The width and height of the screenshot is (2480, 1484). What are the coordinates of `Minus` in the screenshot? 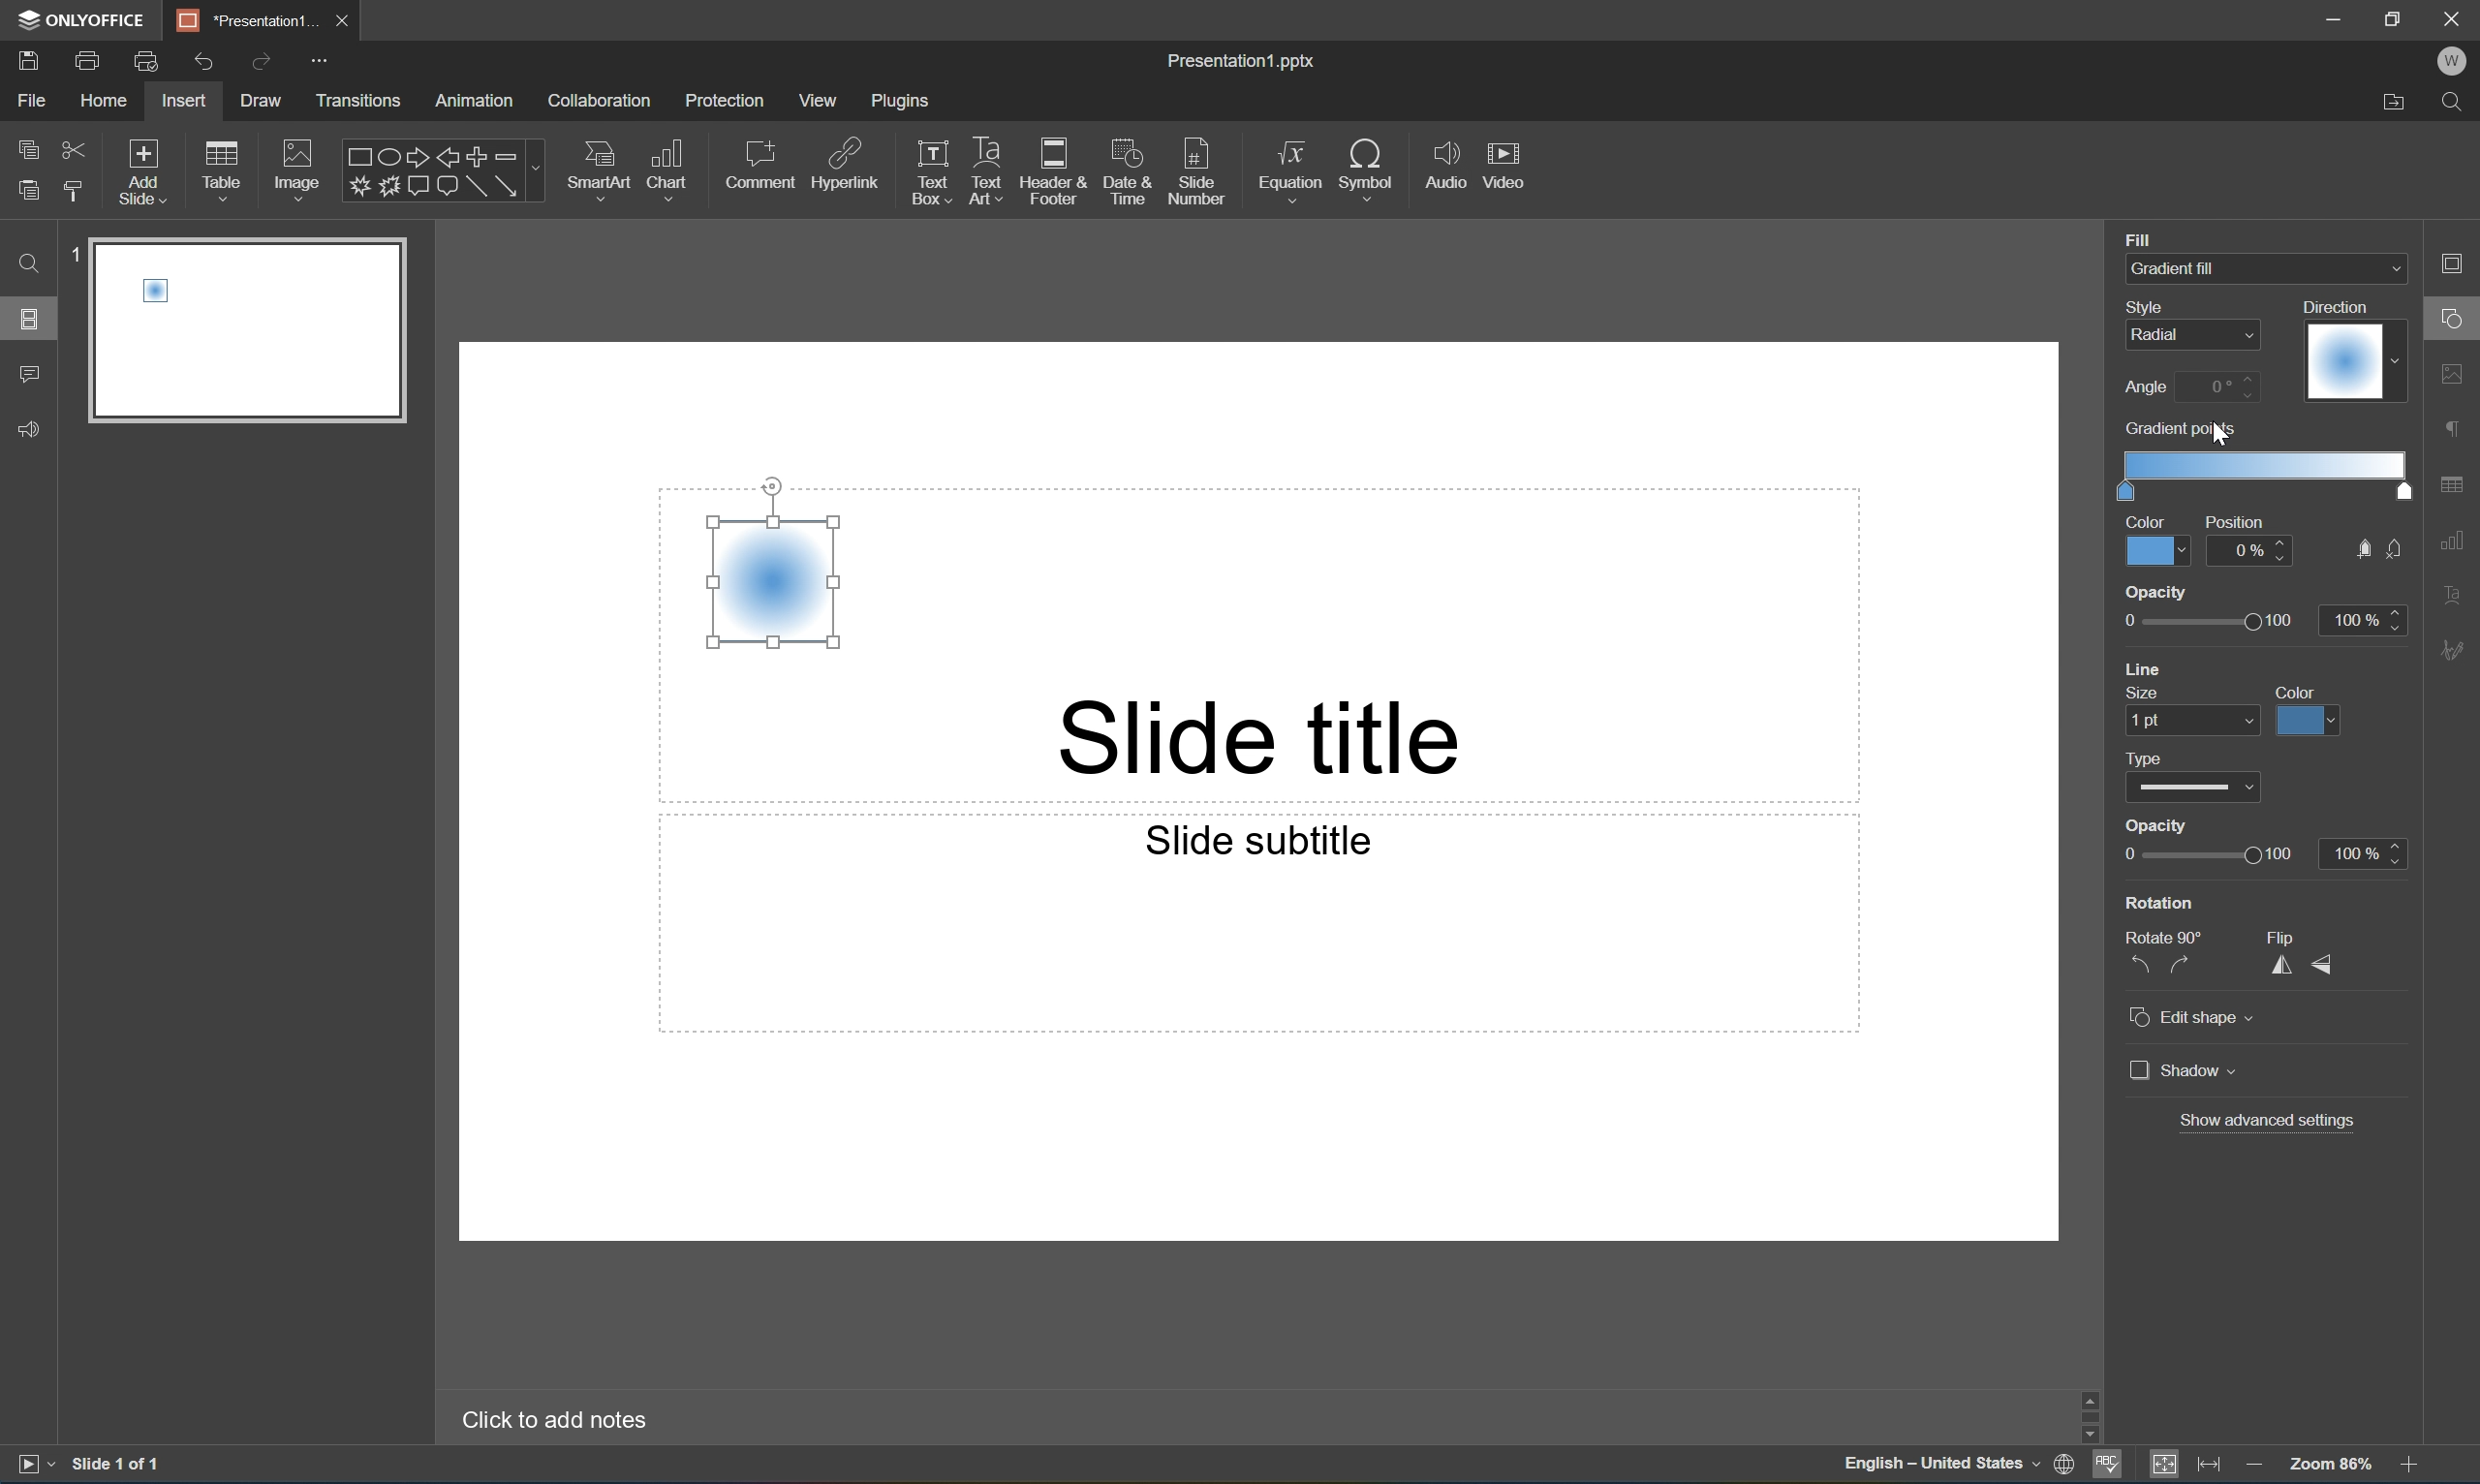 It's located at (518, 155).